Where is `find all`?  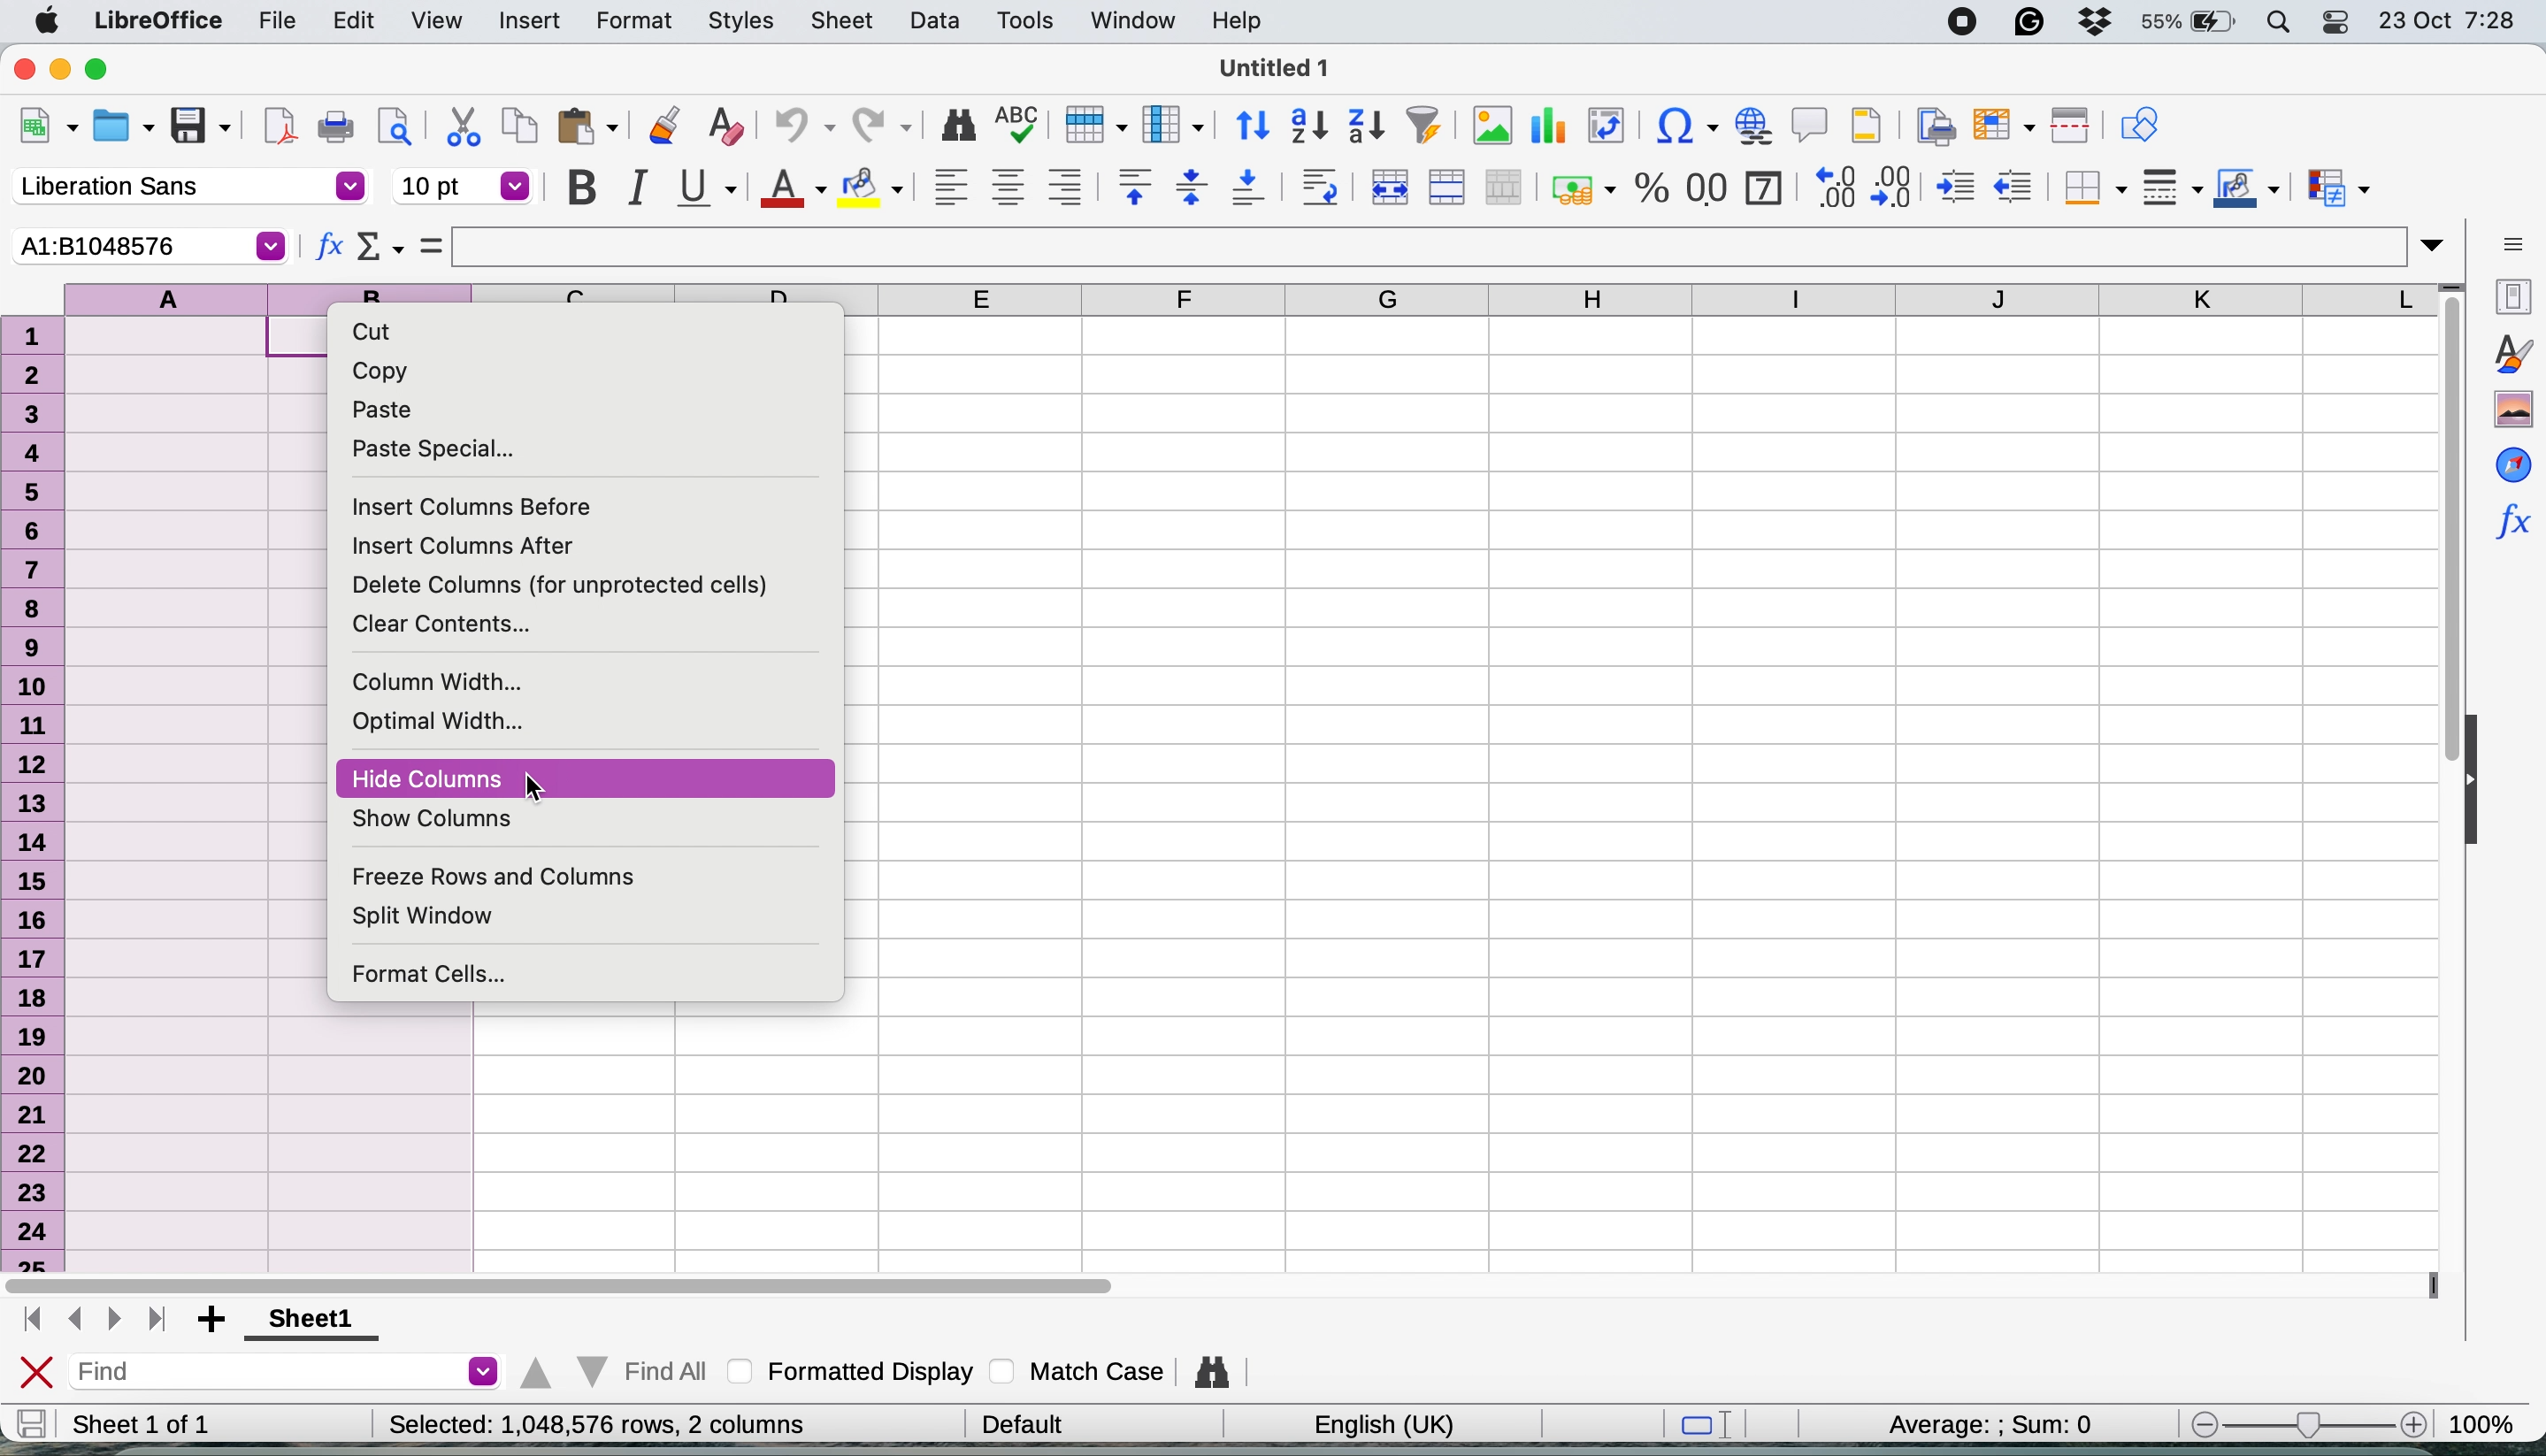 find all is located at coordinates (617, 1374).